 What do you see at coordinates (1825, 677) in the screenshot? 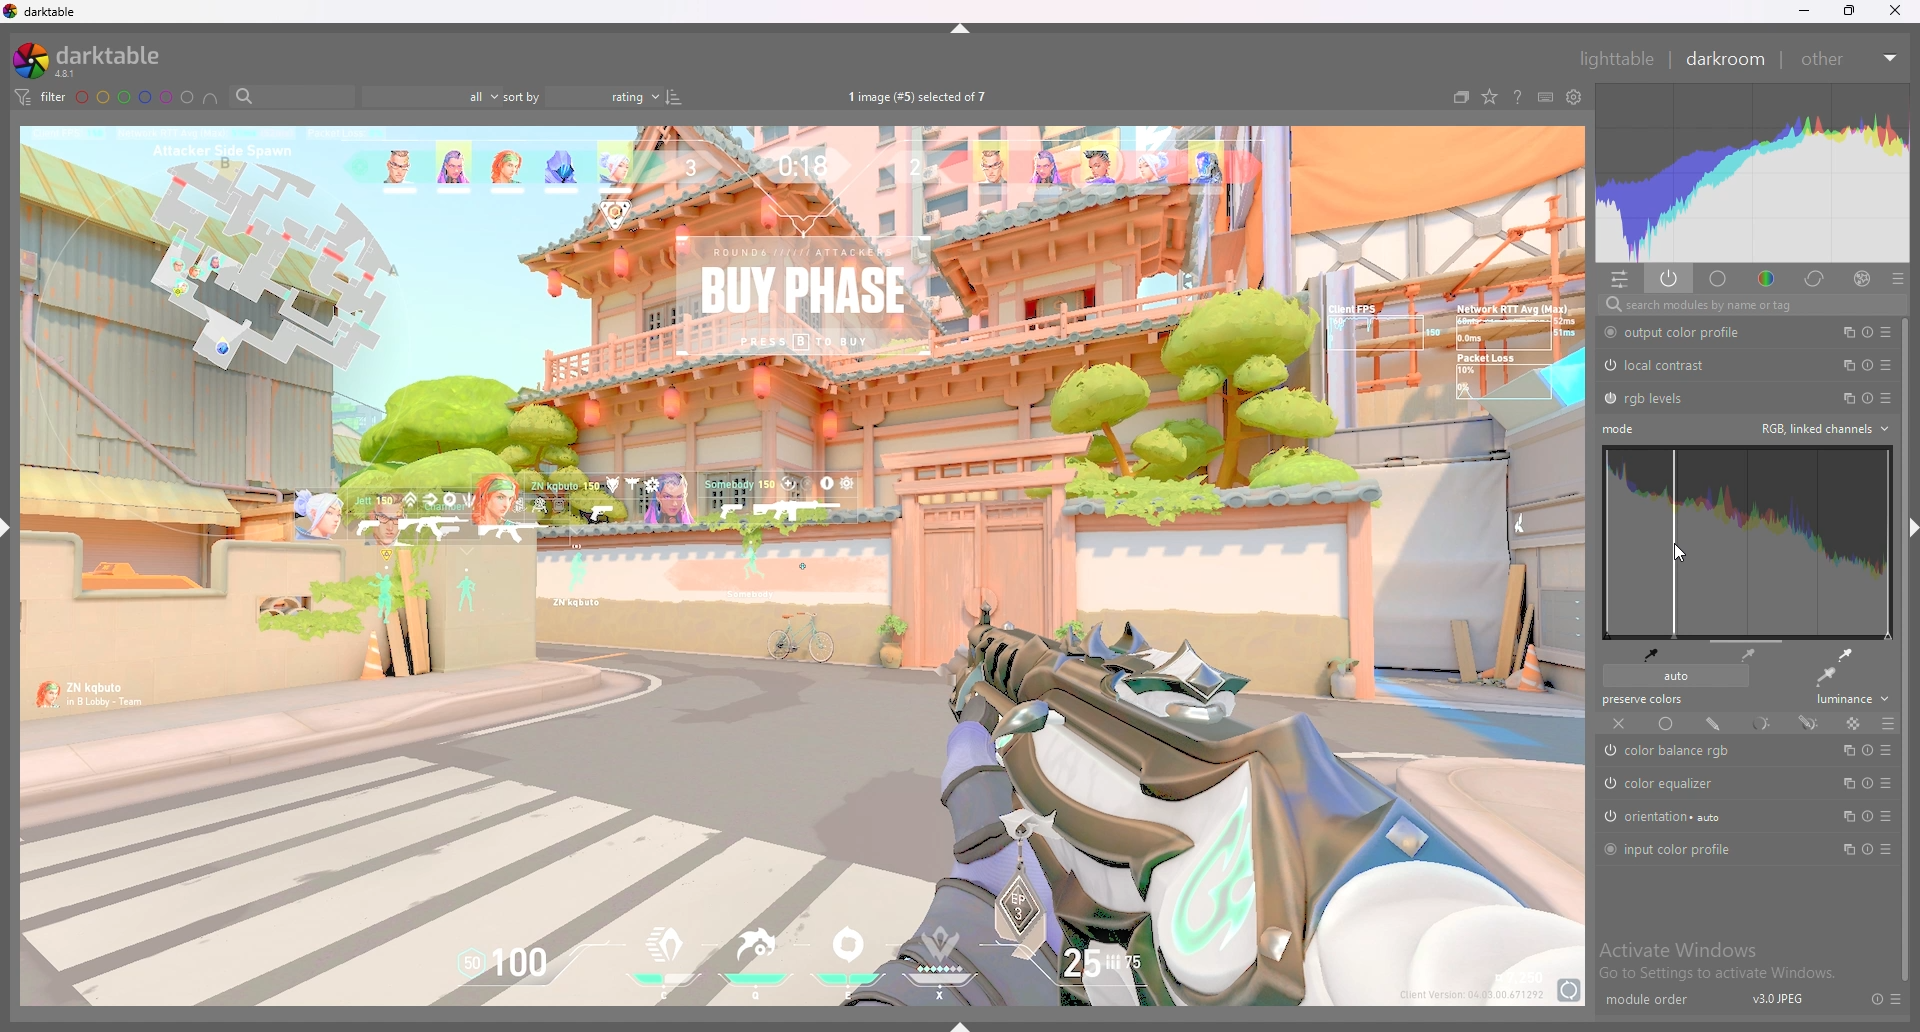
I see `apply auto` at bounding box center [1825, 677].